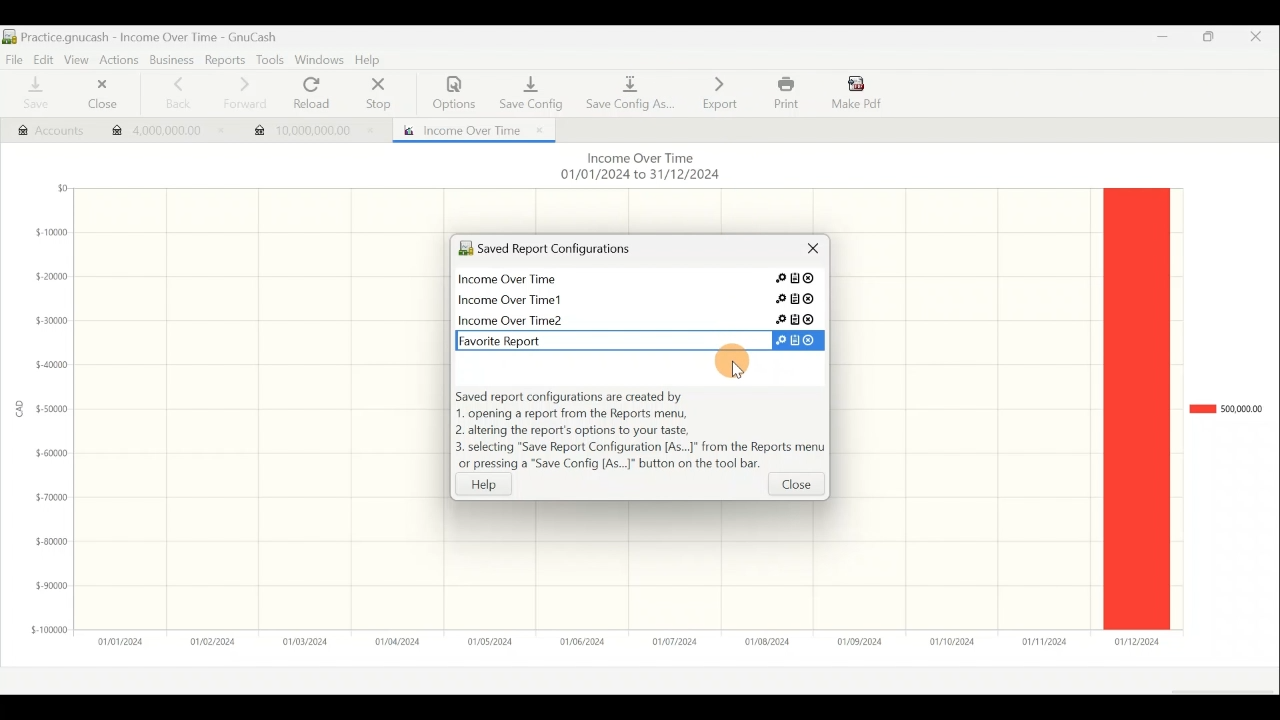 Image resolution: width=1280 pixels, height=720 pixels. I want to click on Document name, so click(150, 37).